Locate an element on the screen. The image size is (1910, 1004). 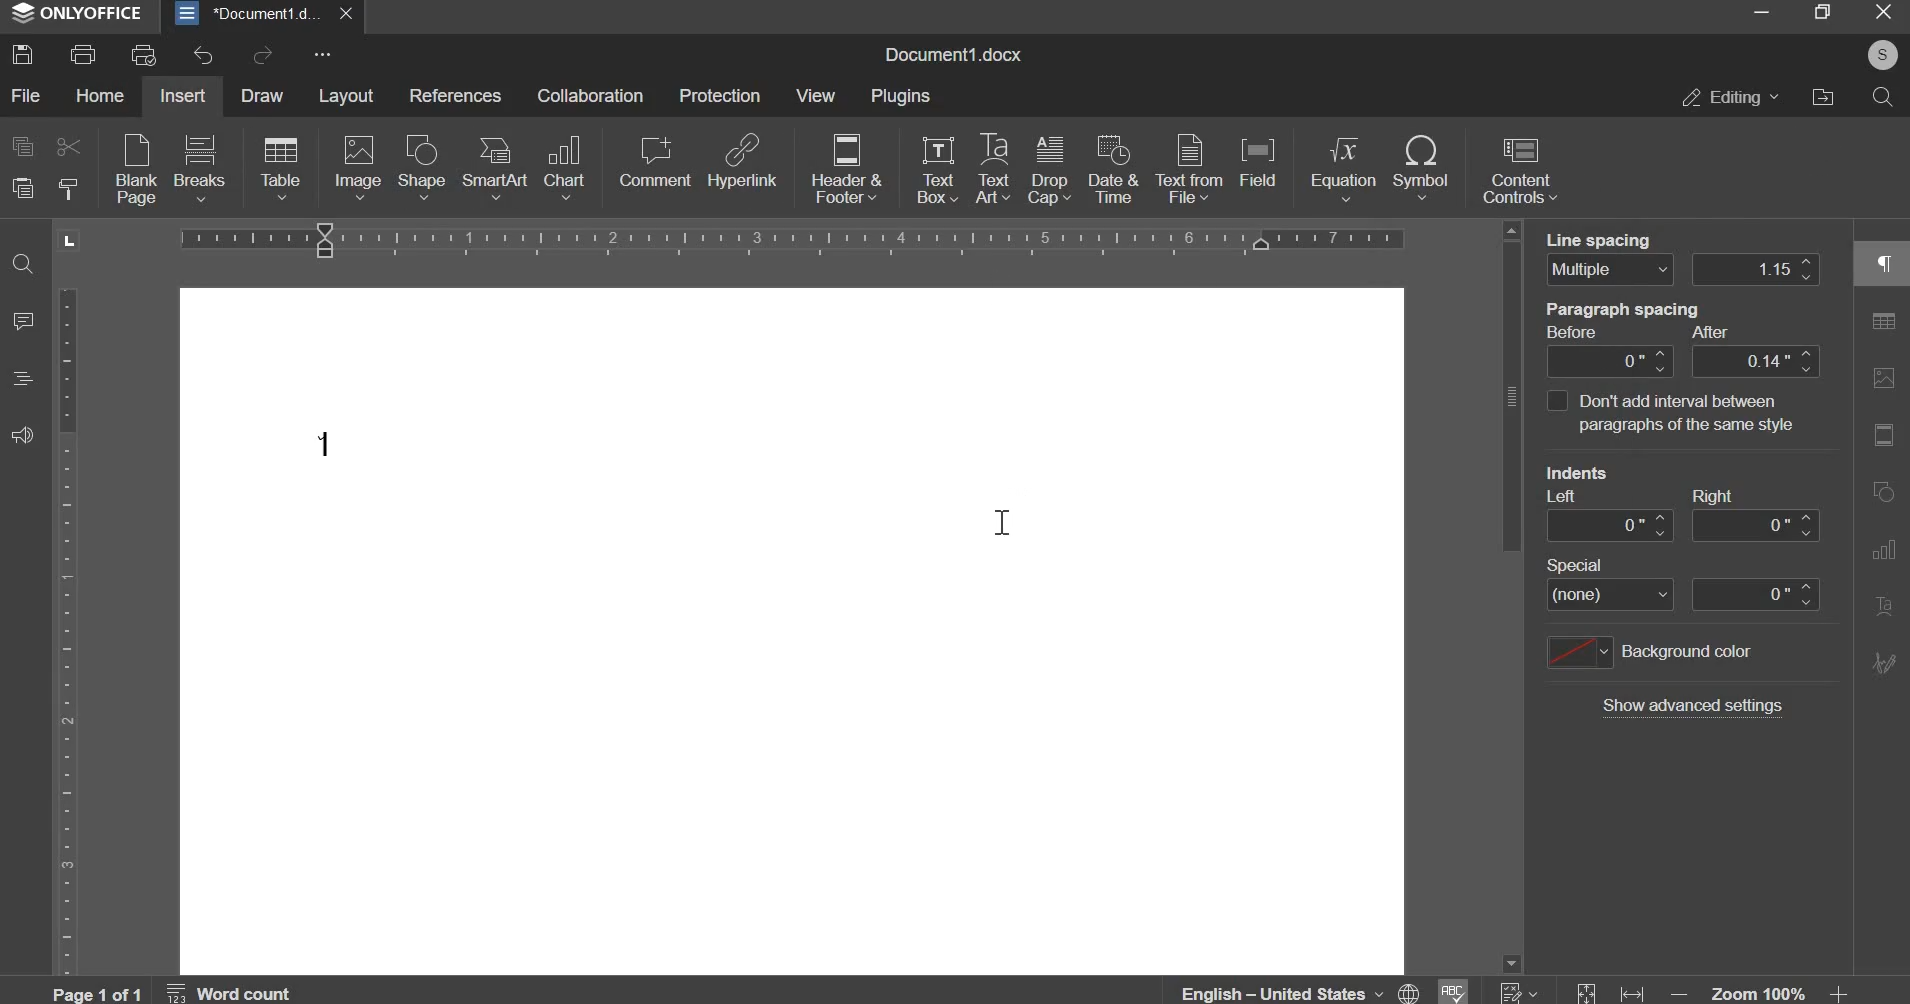
shape is located at coordinates (422, 164).